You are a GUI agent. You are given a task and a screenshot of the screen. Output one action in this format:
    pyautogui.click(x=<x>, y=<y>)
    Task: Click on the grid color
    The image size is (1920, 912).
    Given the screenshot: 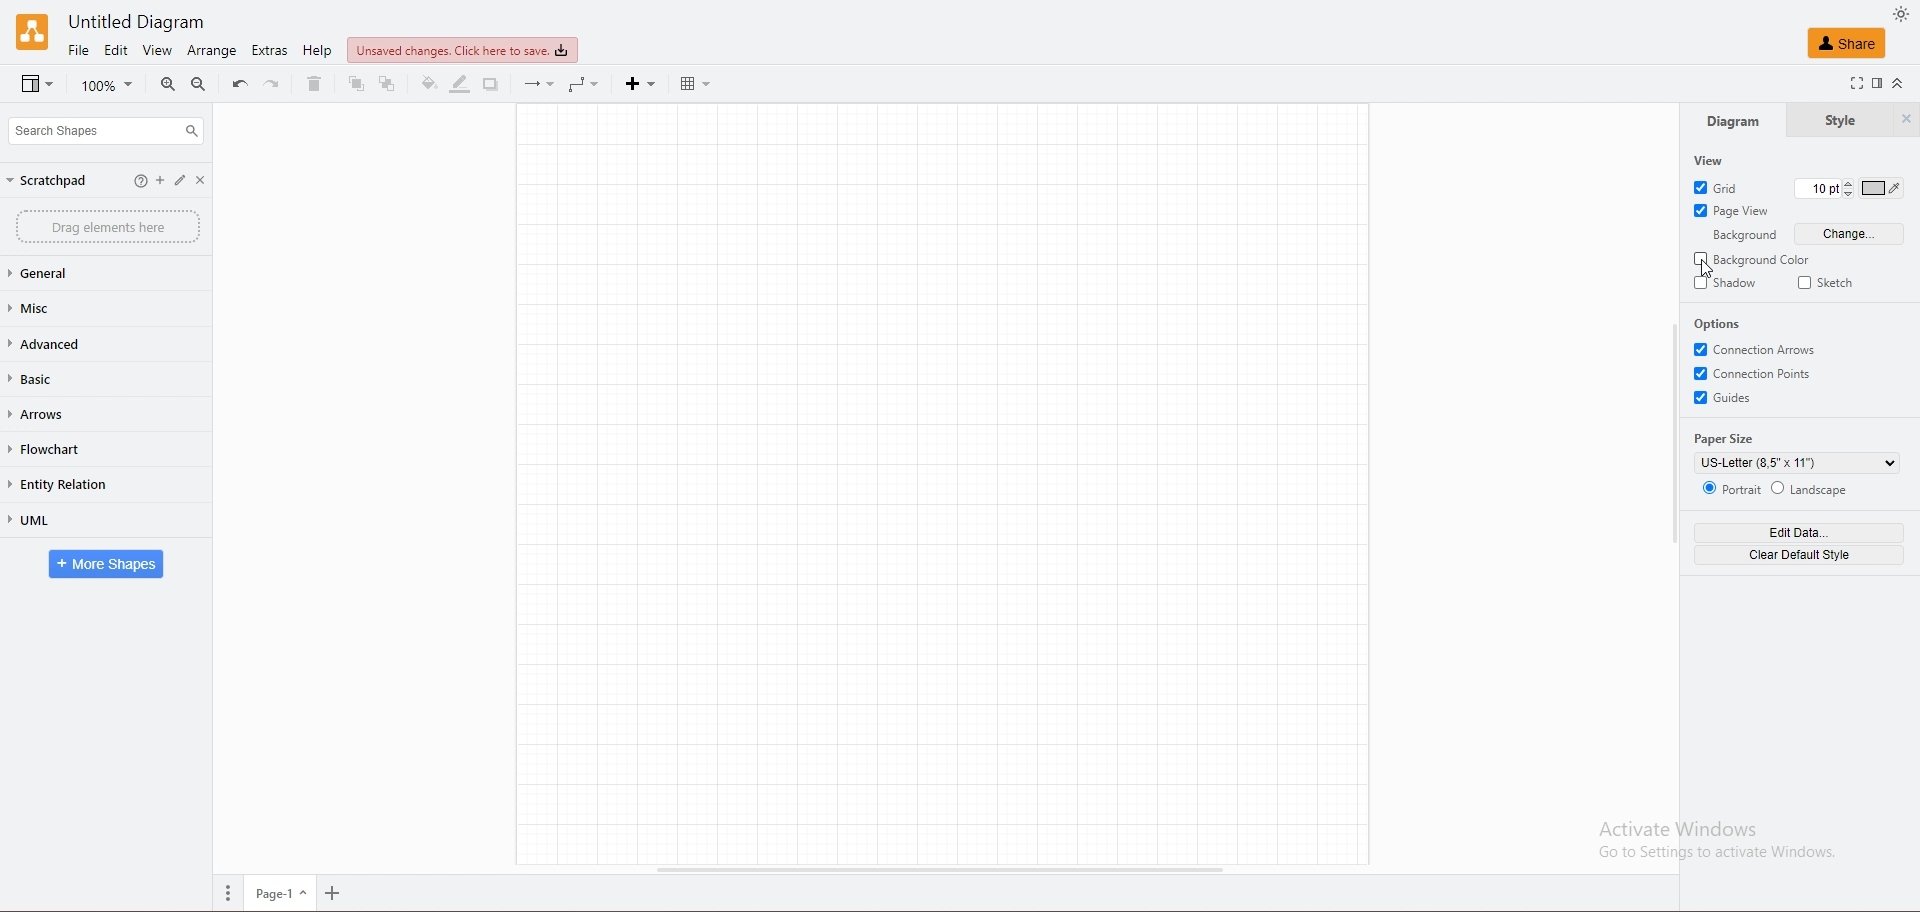 What is the action you would take?
    pyautogui.click(x=1890, y=189)
    